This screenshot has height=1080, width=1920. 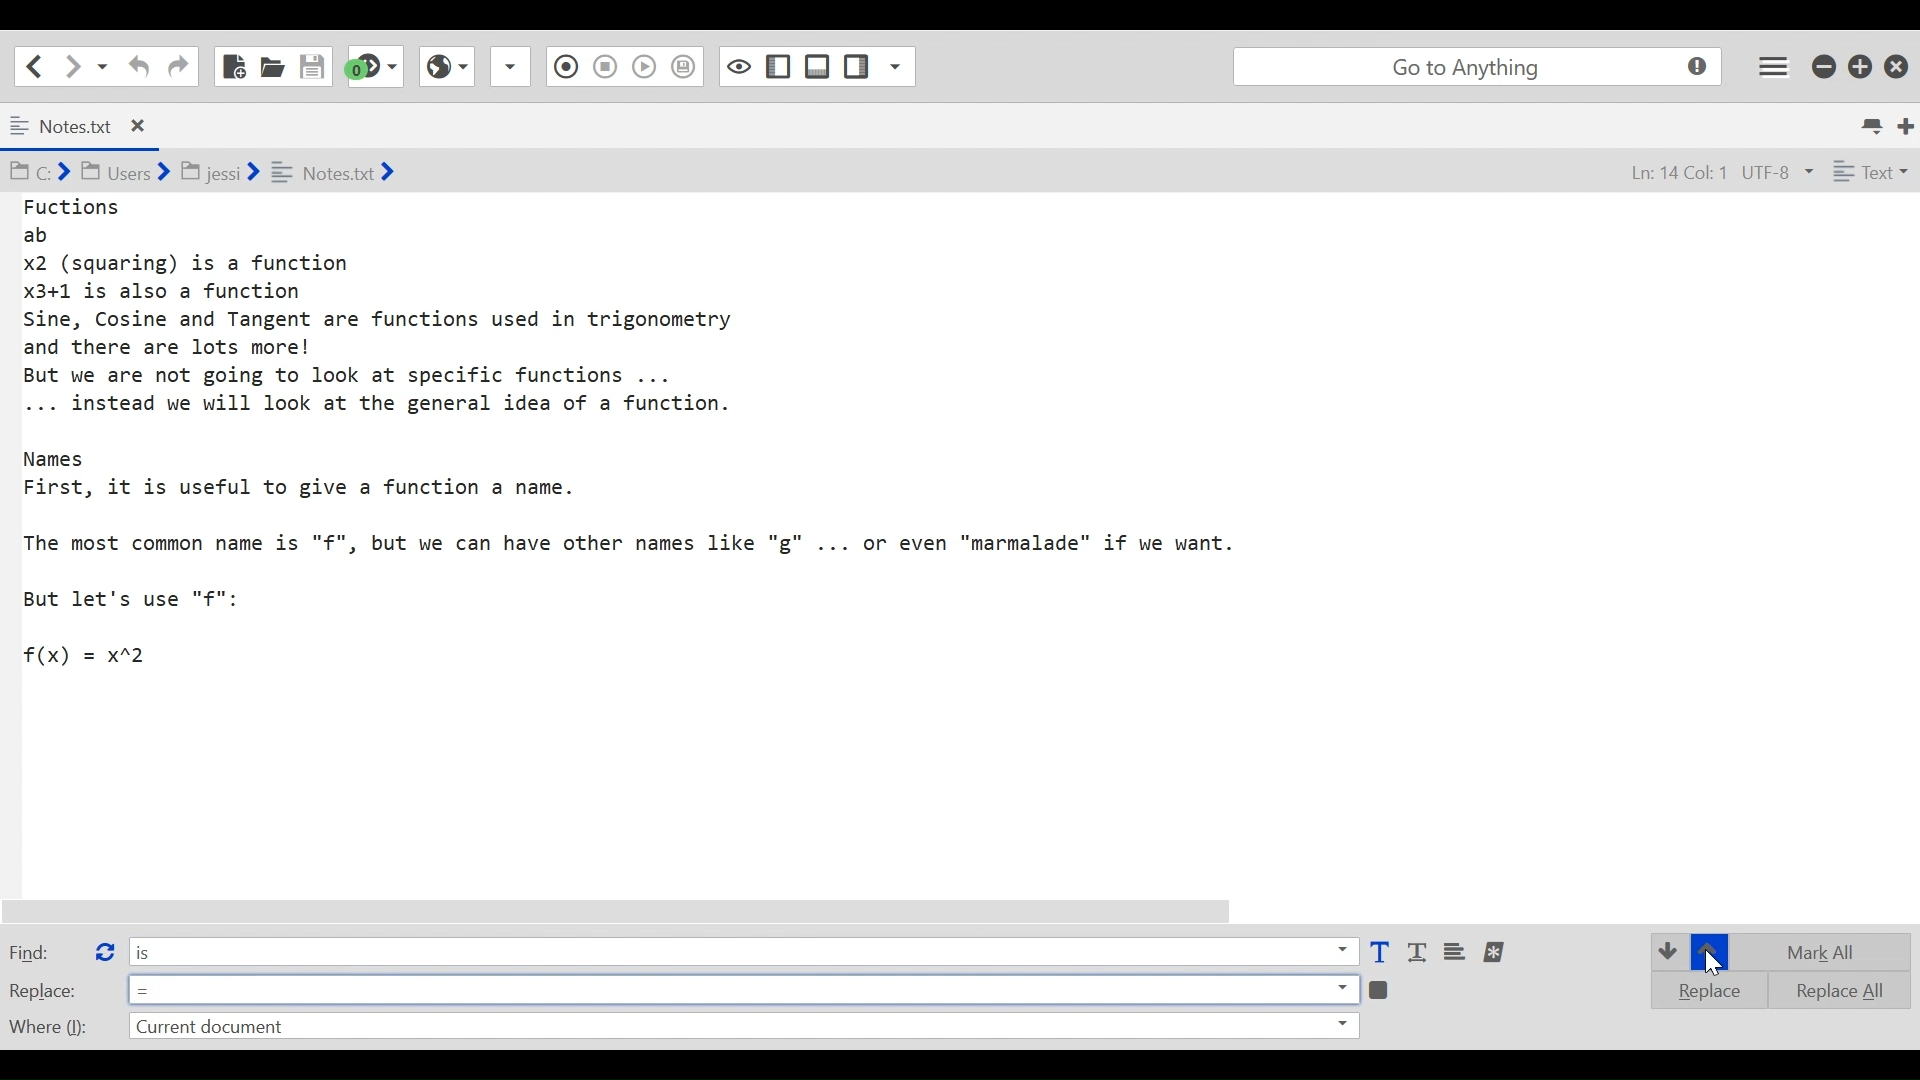 What do you see at coordinates (743, 988) in the screenshot?
I see `Replace Field` at bounding box center [743, 988].